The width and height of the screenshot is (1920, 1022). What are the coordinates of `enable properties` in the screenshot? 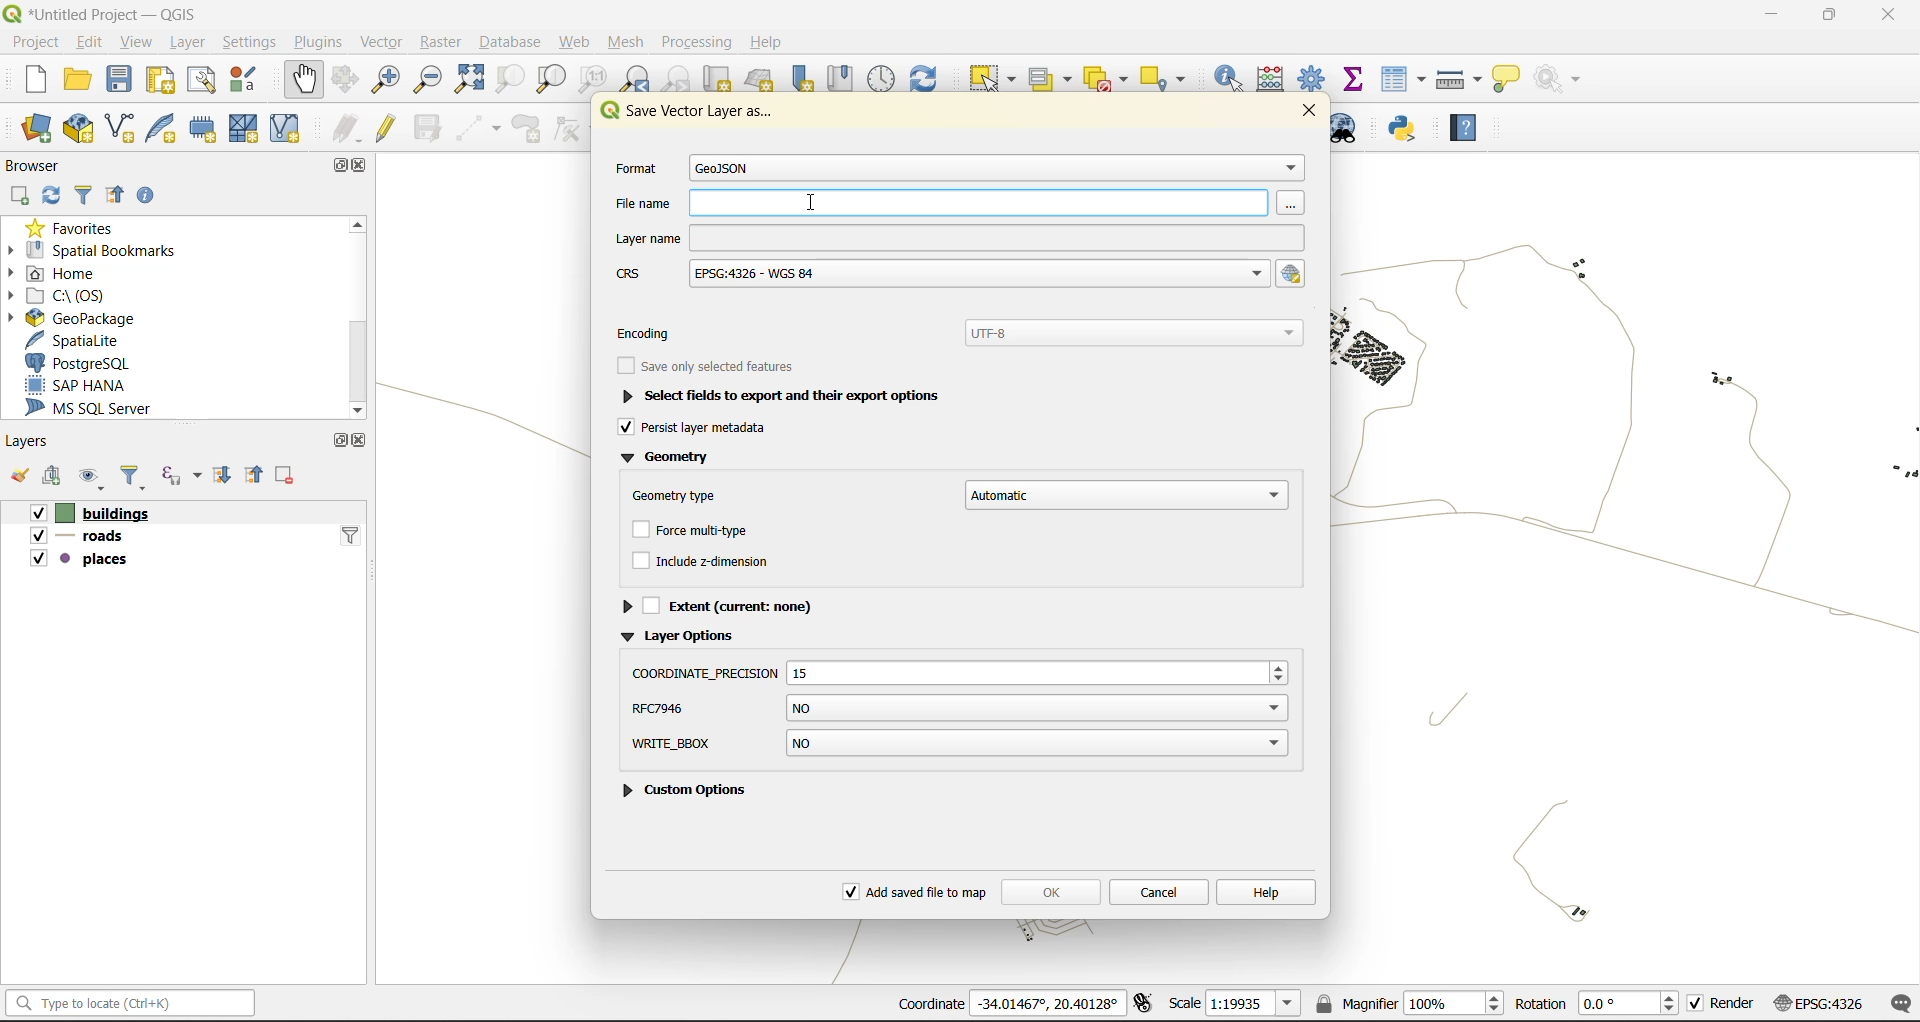 It's located at (151, 193).